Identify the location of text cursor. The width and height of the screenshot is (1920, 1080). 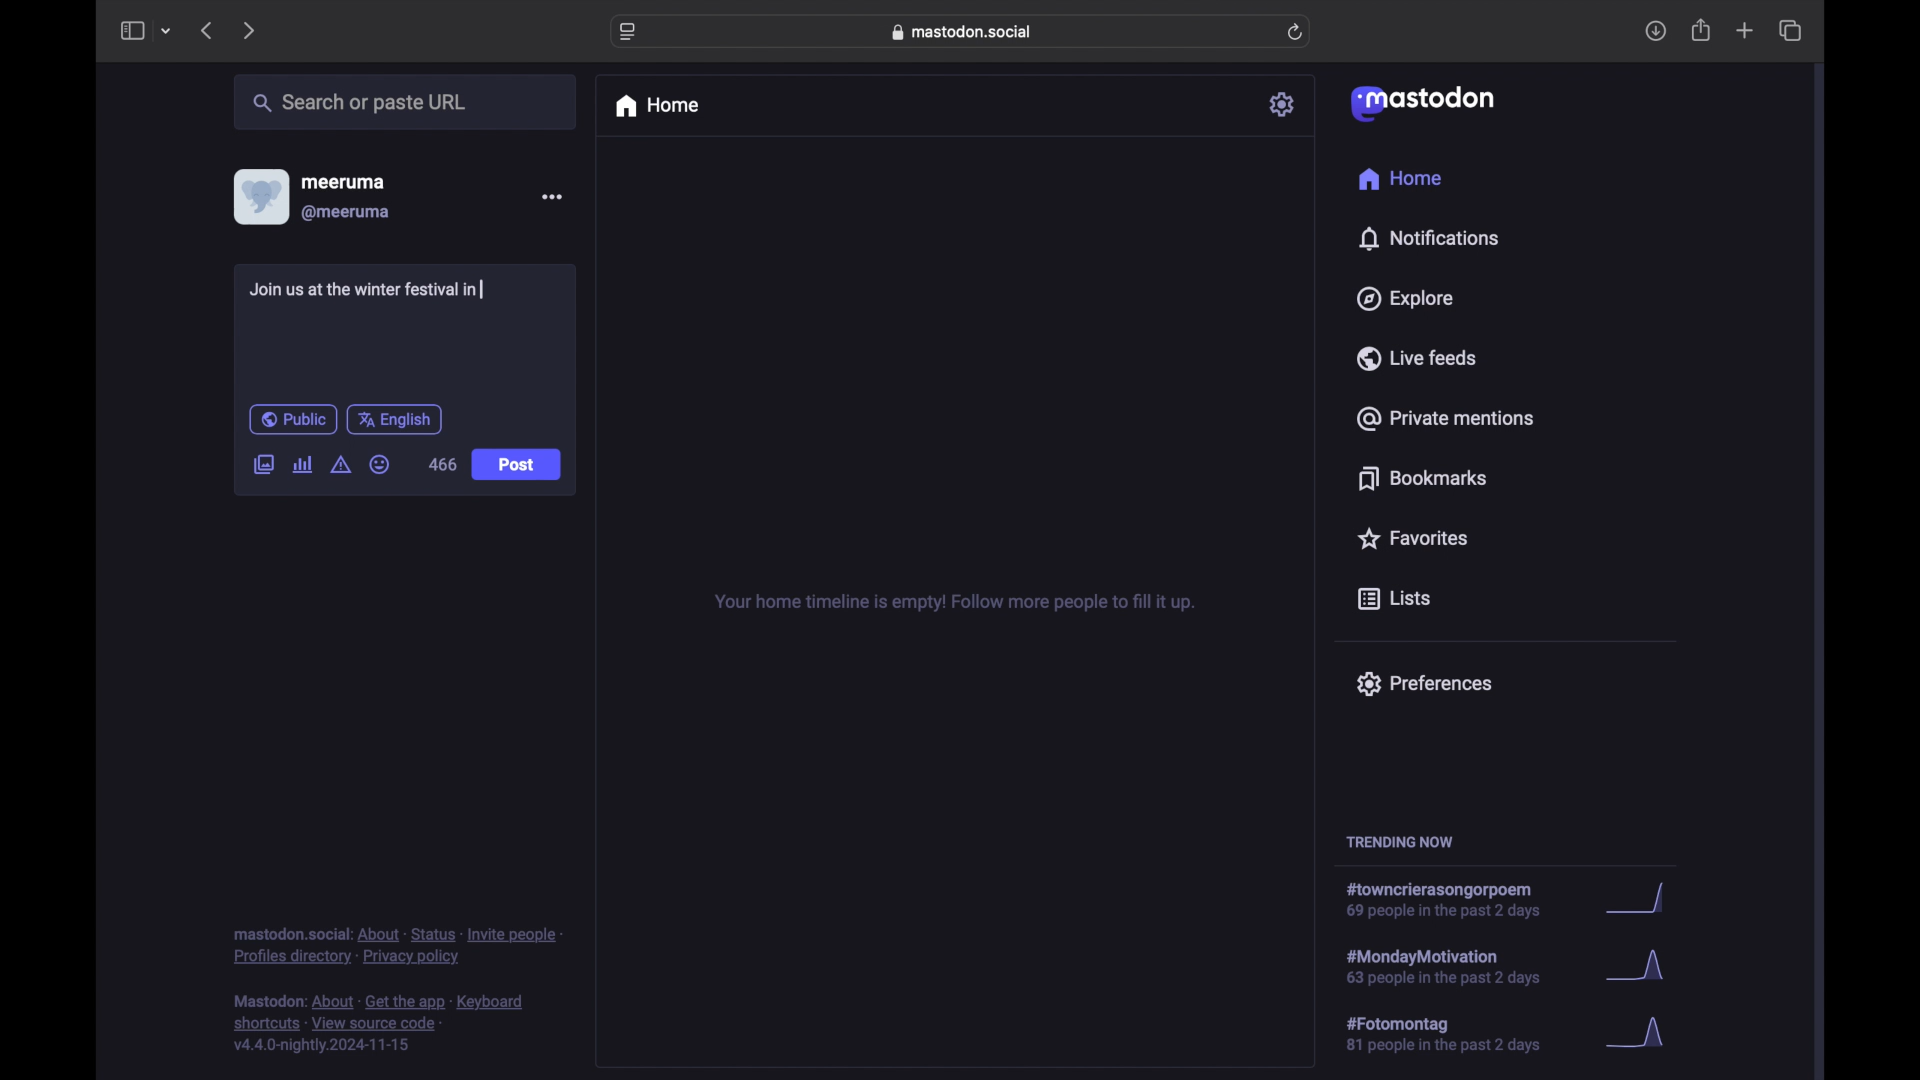
(485, 289).